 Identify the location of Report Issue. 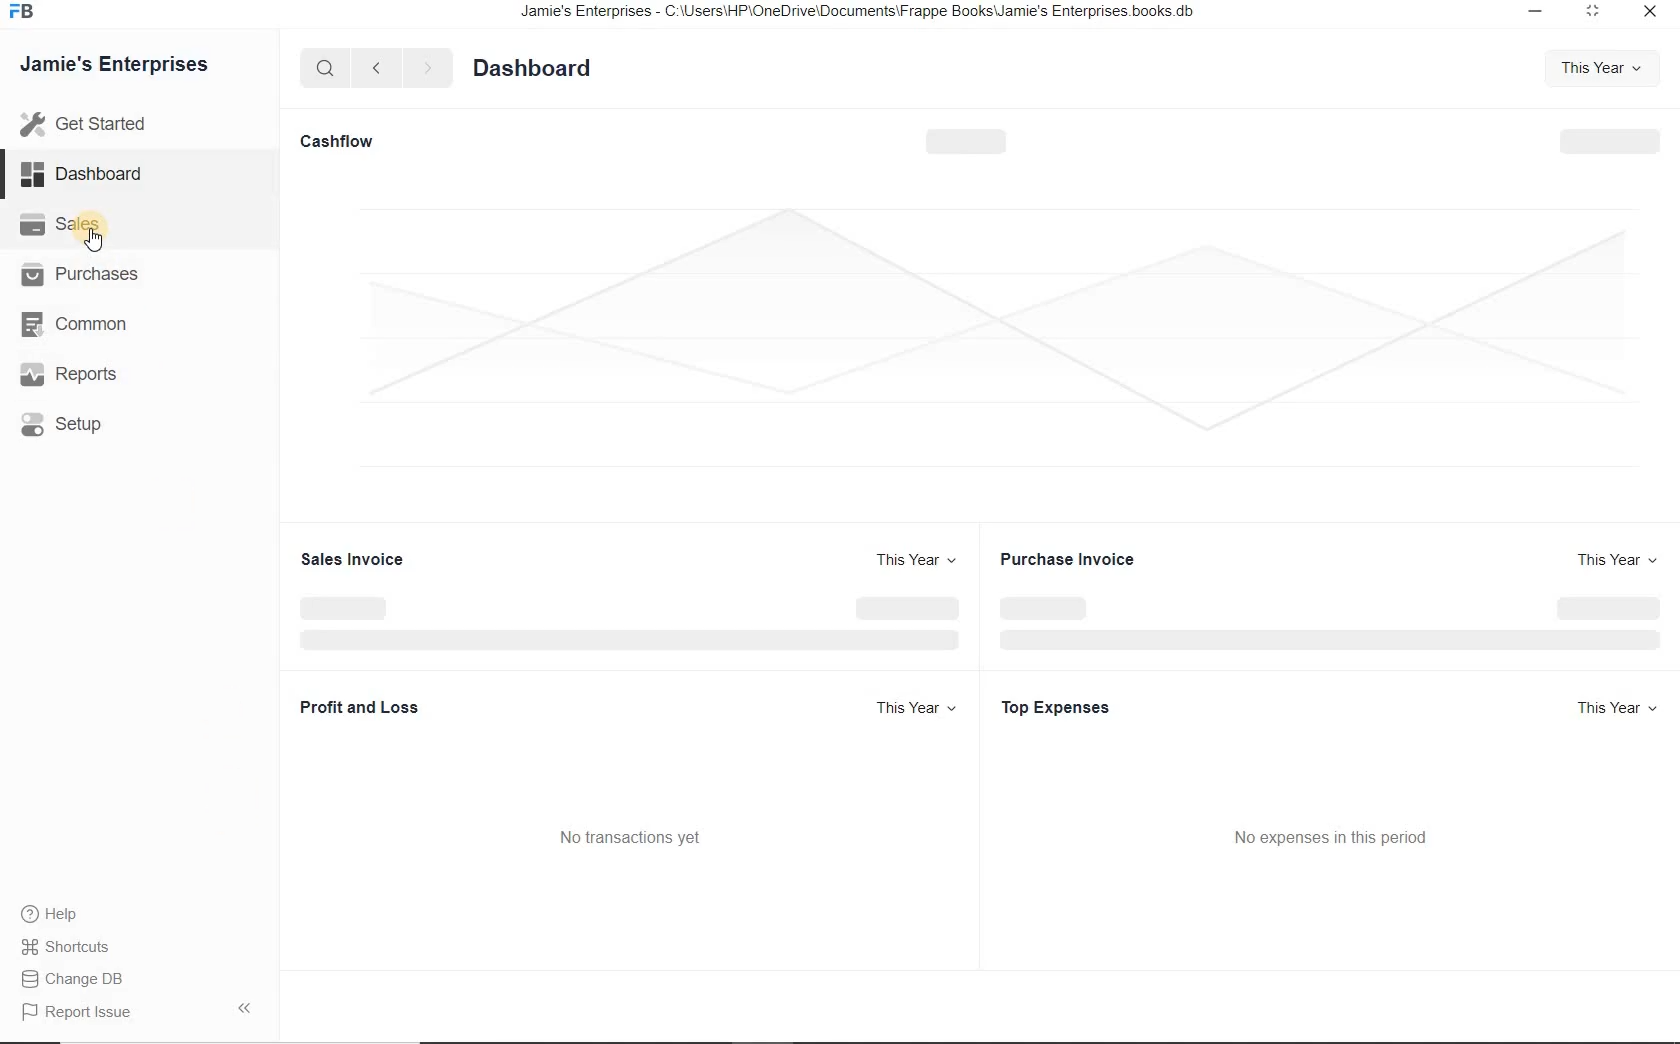
(75, 1013).